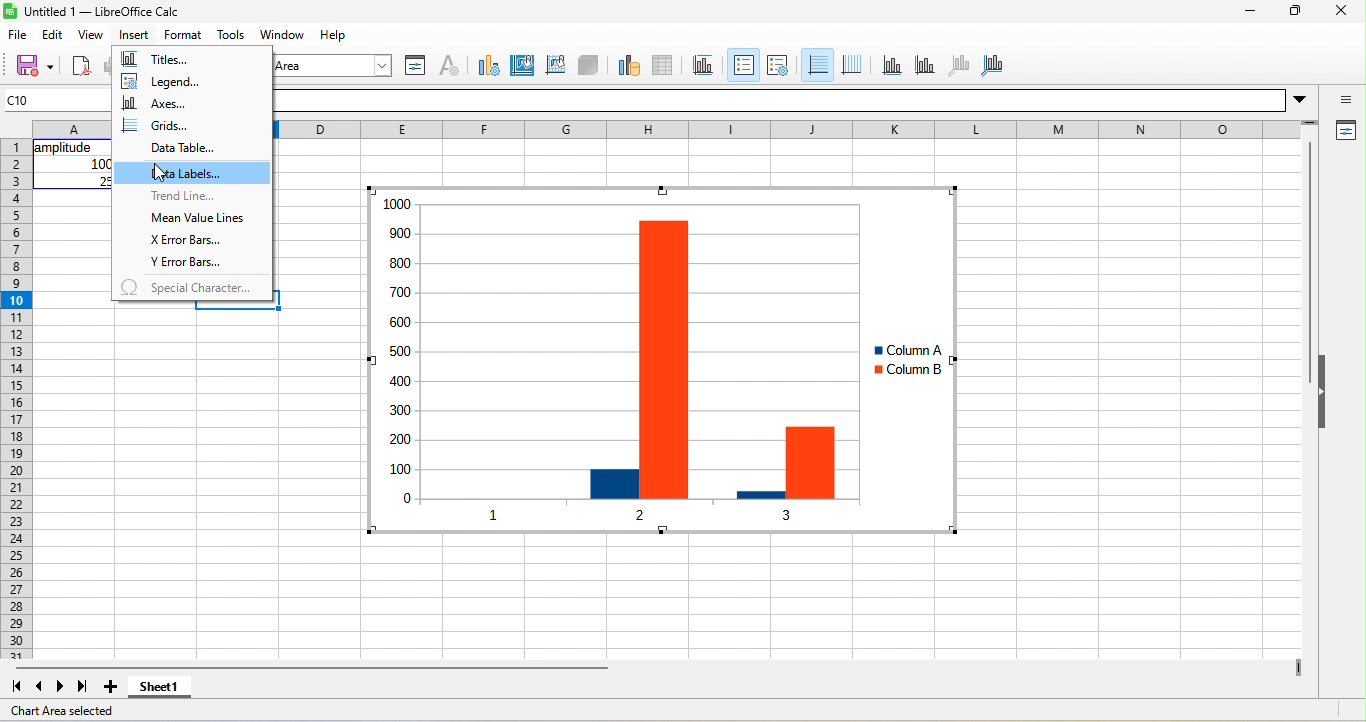 The image size is (1366, 722). What do you see at coordinates (35, 687) in the screenshot?
I see `previous sheet` at bounding box center [35, 687].